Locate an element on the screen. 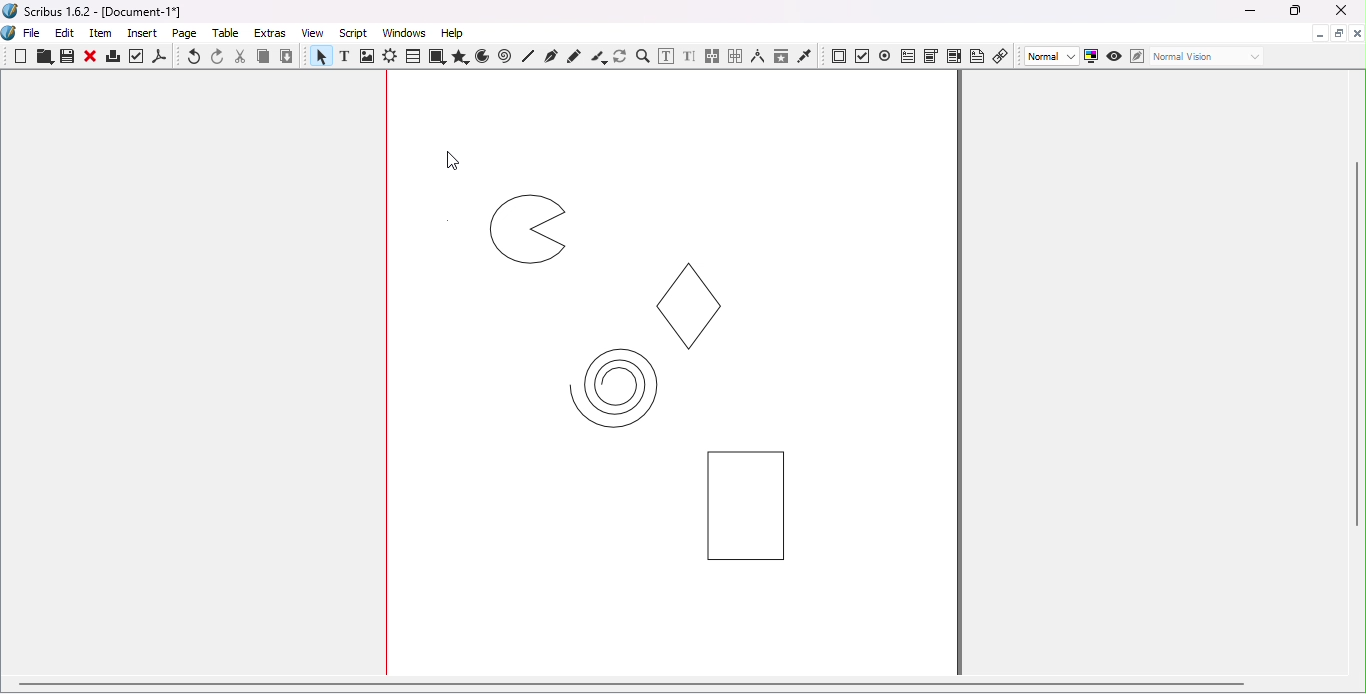  Bezier curve tool is located at coordinates (550, 56).